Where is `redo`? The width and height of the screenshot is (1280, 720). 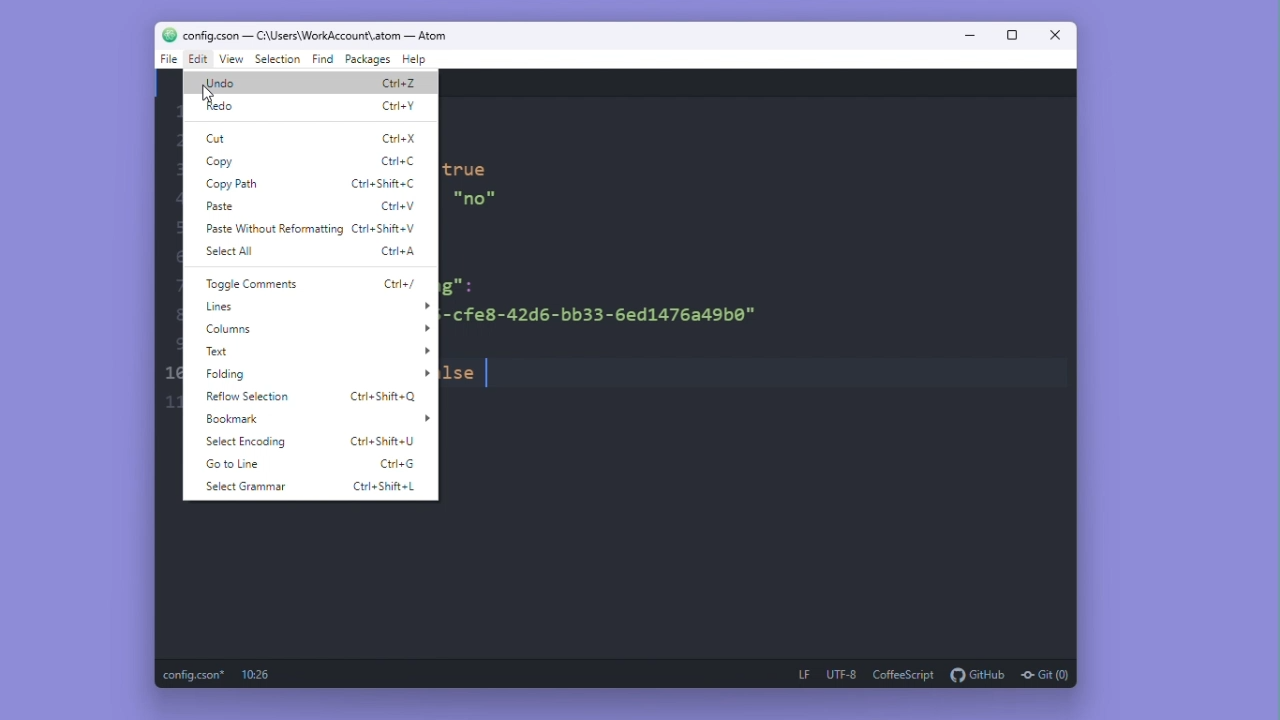
redo is located at coordinates (222, 107).